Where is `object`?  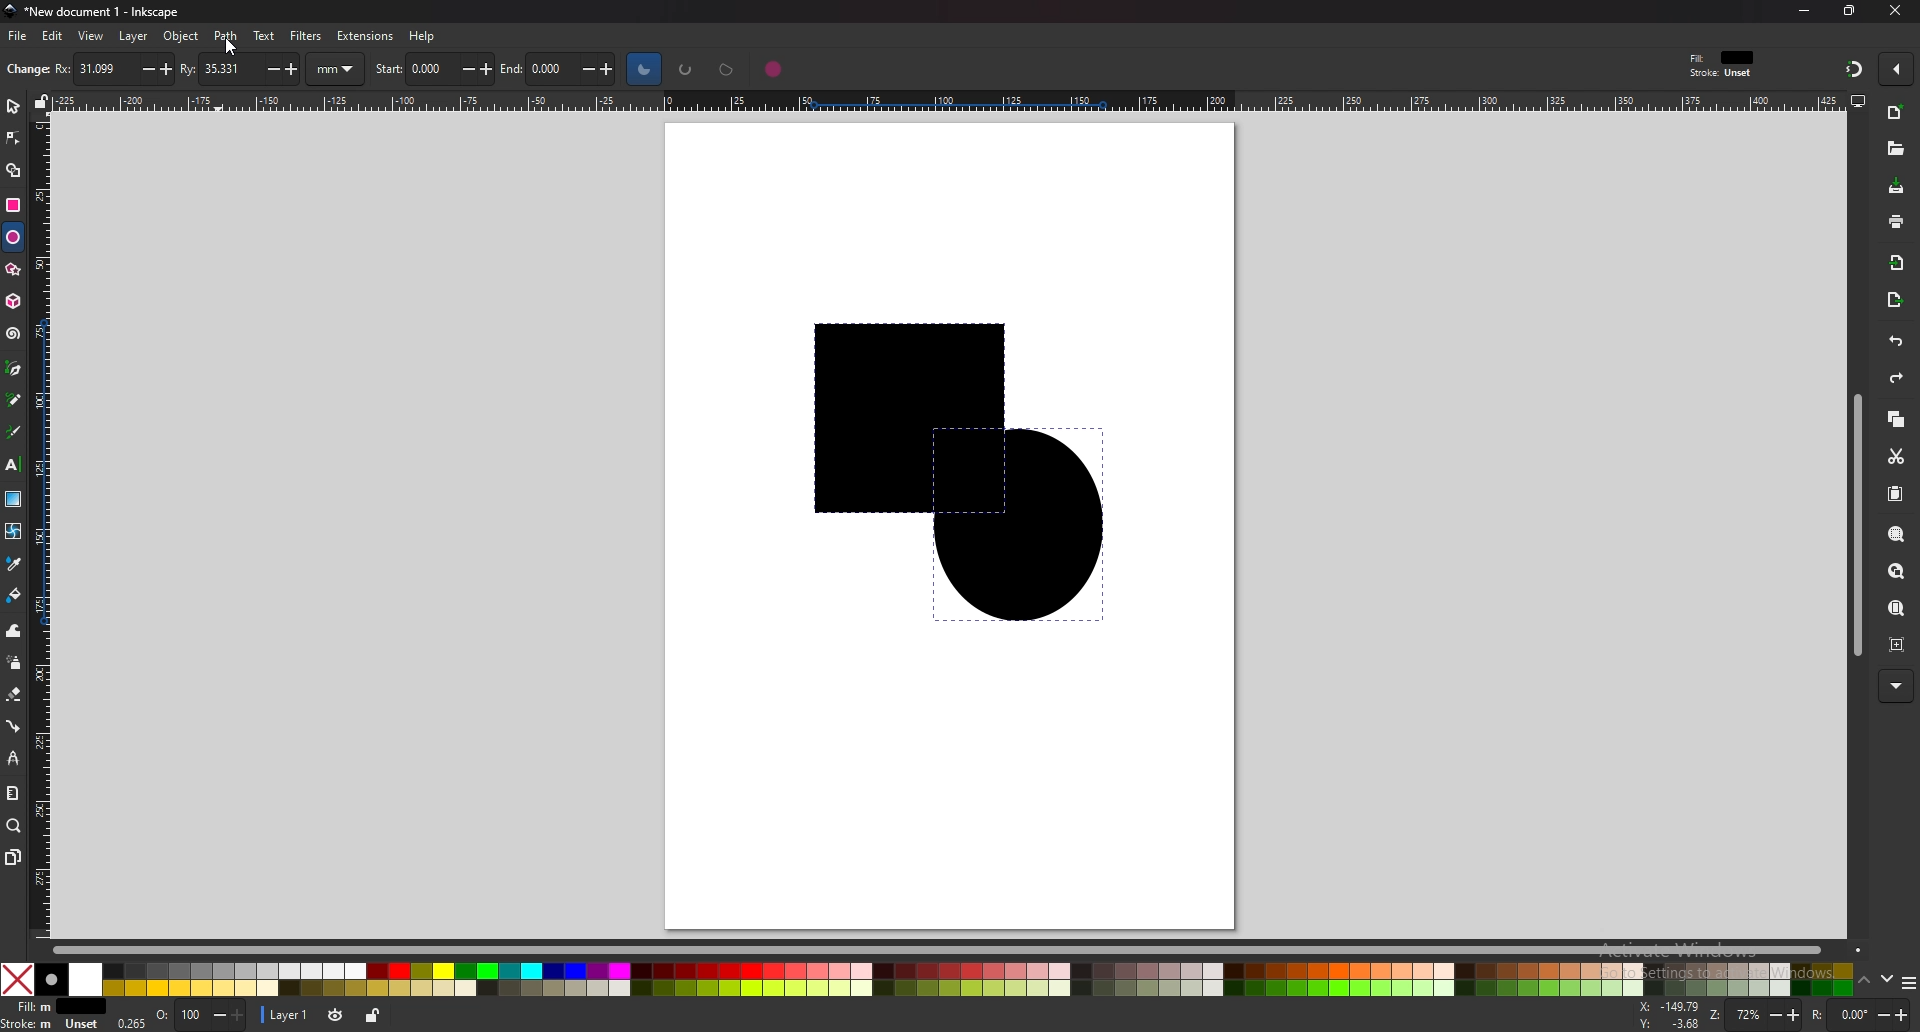 object is located at coordinates (181, 36).